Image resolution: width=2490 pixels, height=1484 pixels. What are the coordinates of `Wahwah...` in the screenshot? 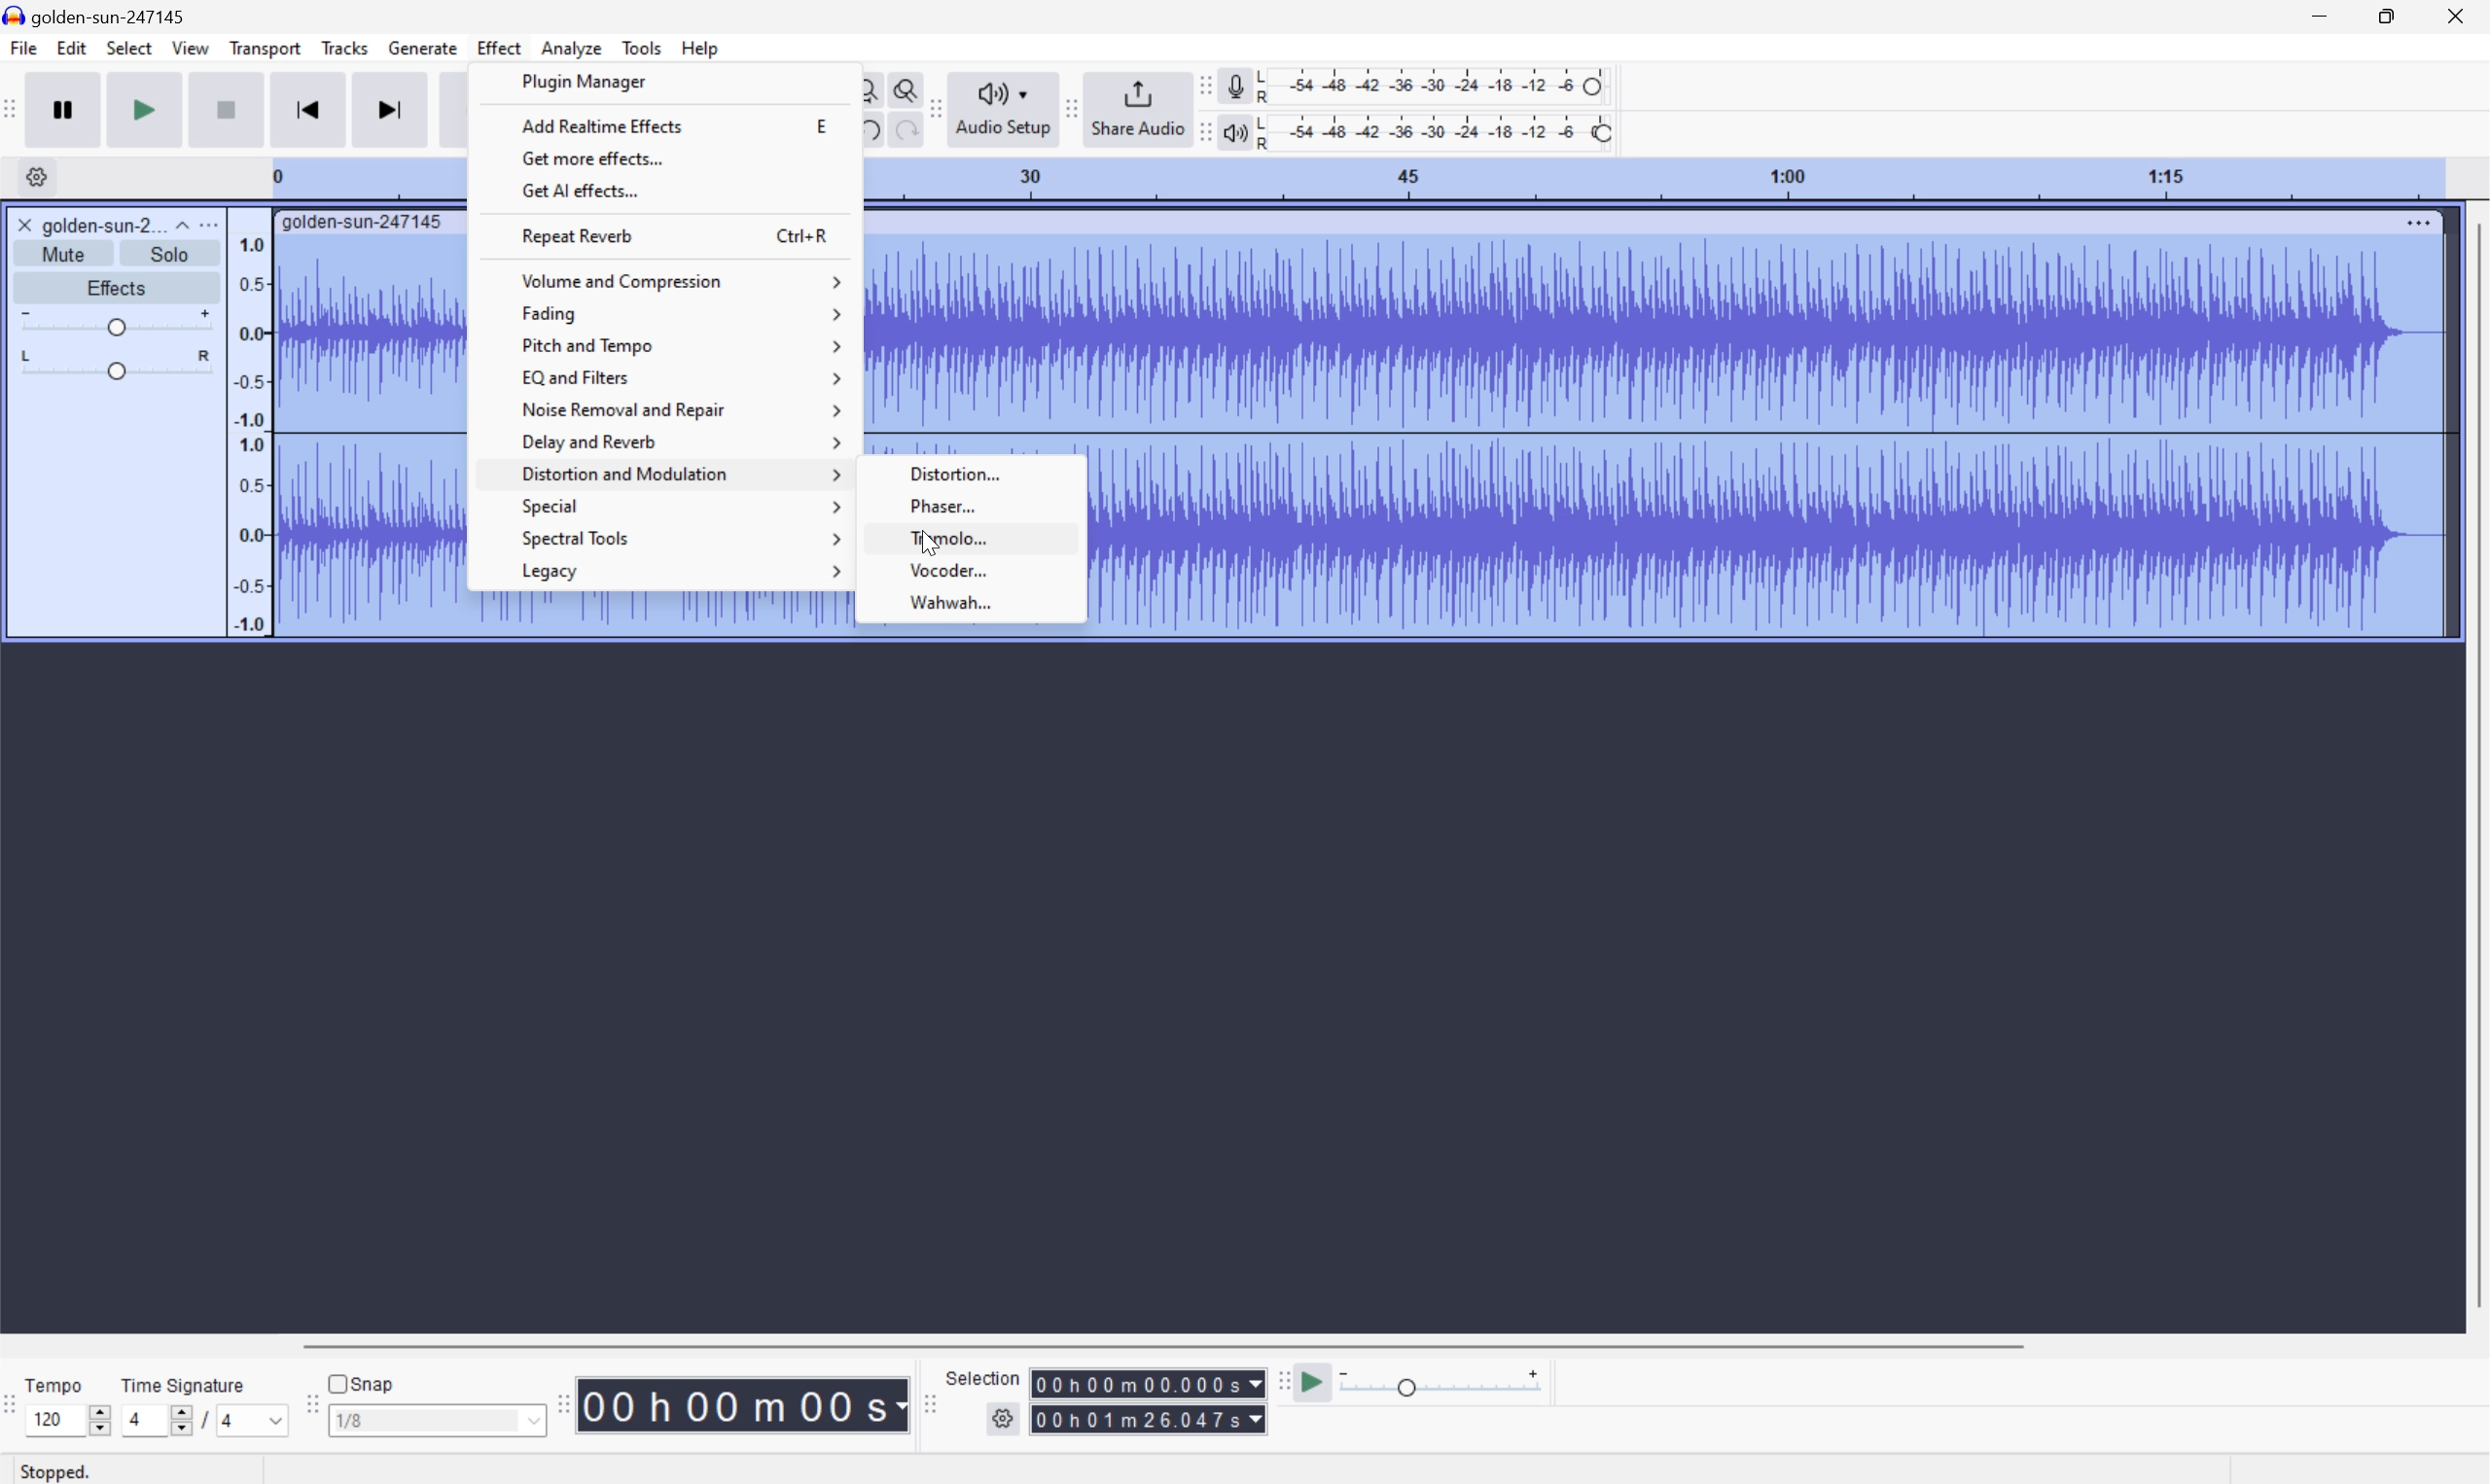 It's located at (974, 602).